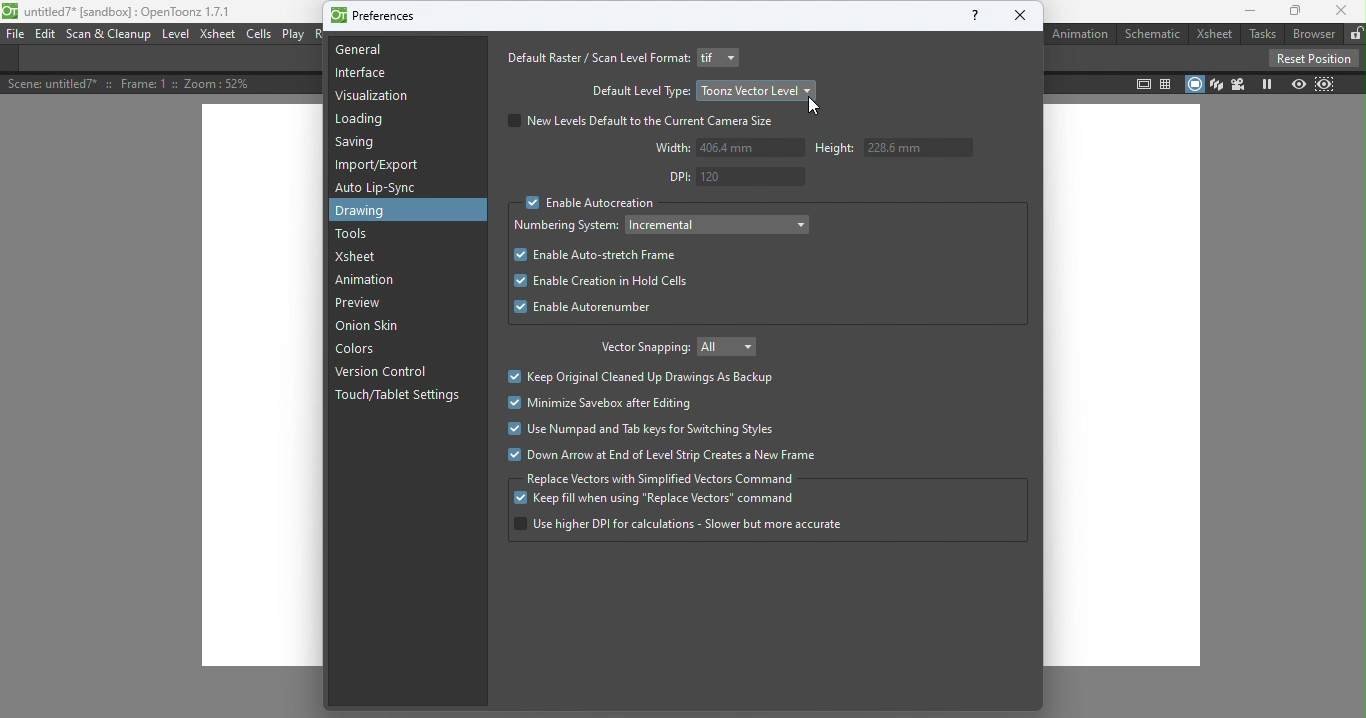 The image size is (1366, 718). I want to click on Default level type, so click(639, 91).